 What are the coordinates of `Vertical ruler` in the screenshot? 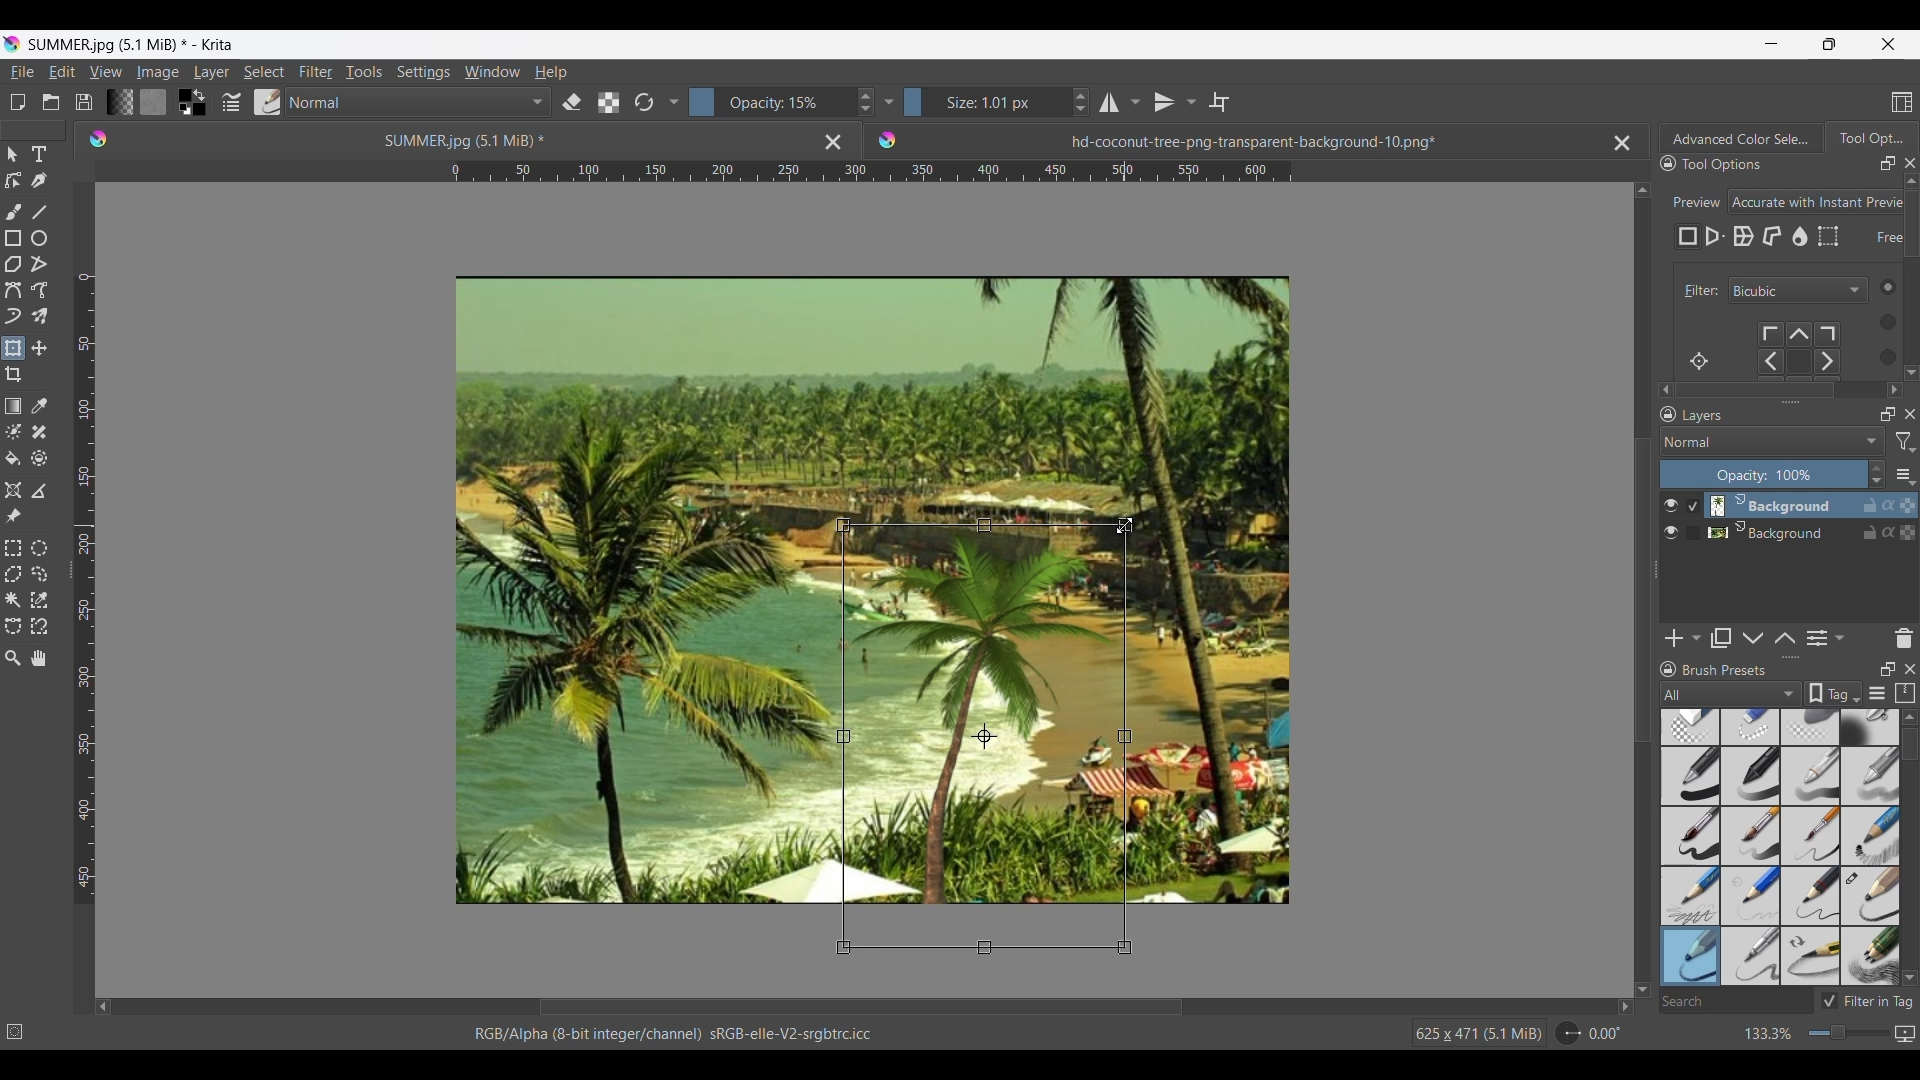 It's located at (85, 589).